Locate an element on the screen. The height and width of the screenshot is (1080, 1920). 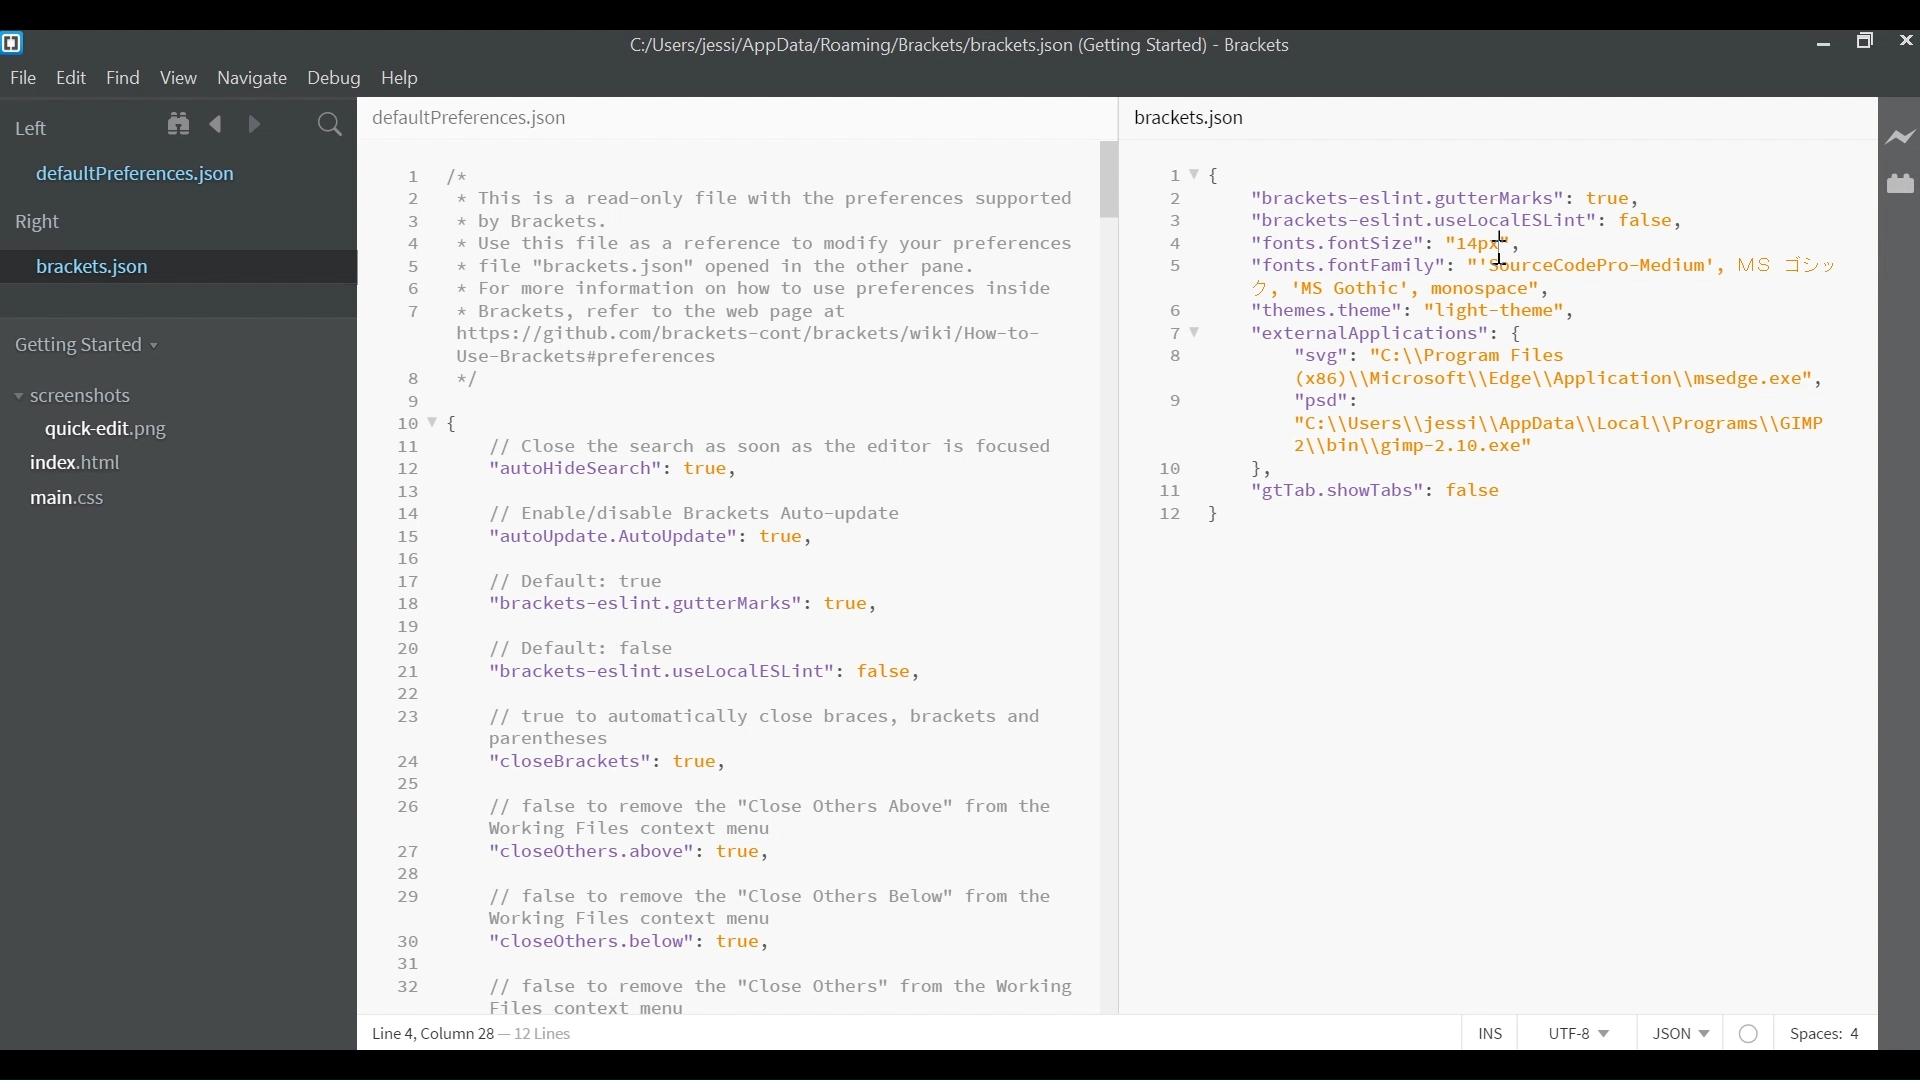
Show in File Tree is located at coordinates (182, 125).